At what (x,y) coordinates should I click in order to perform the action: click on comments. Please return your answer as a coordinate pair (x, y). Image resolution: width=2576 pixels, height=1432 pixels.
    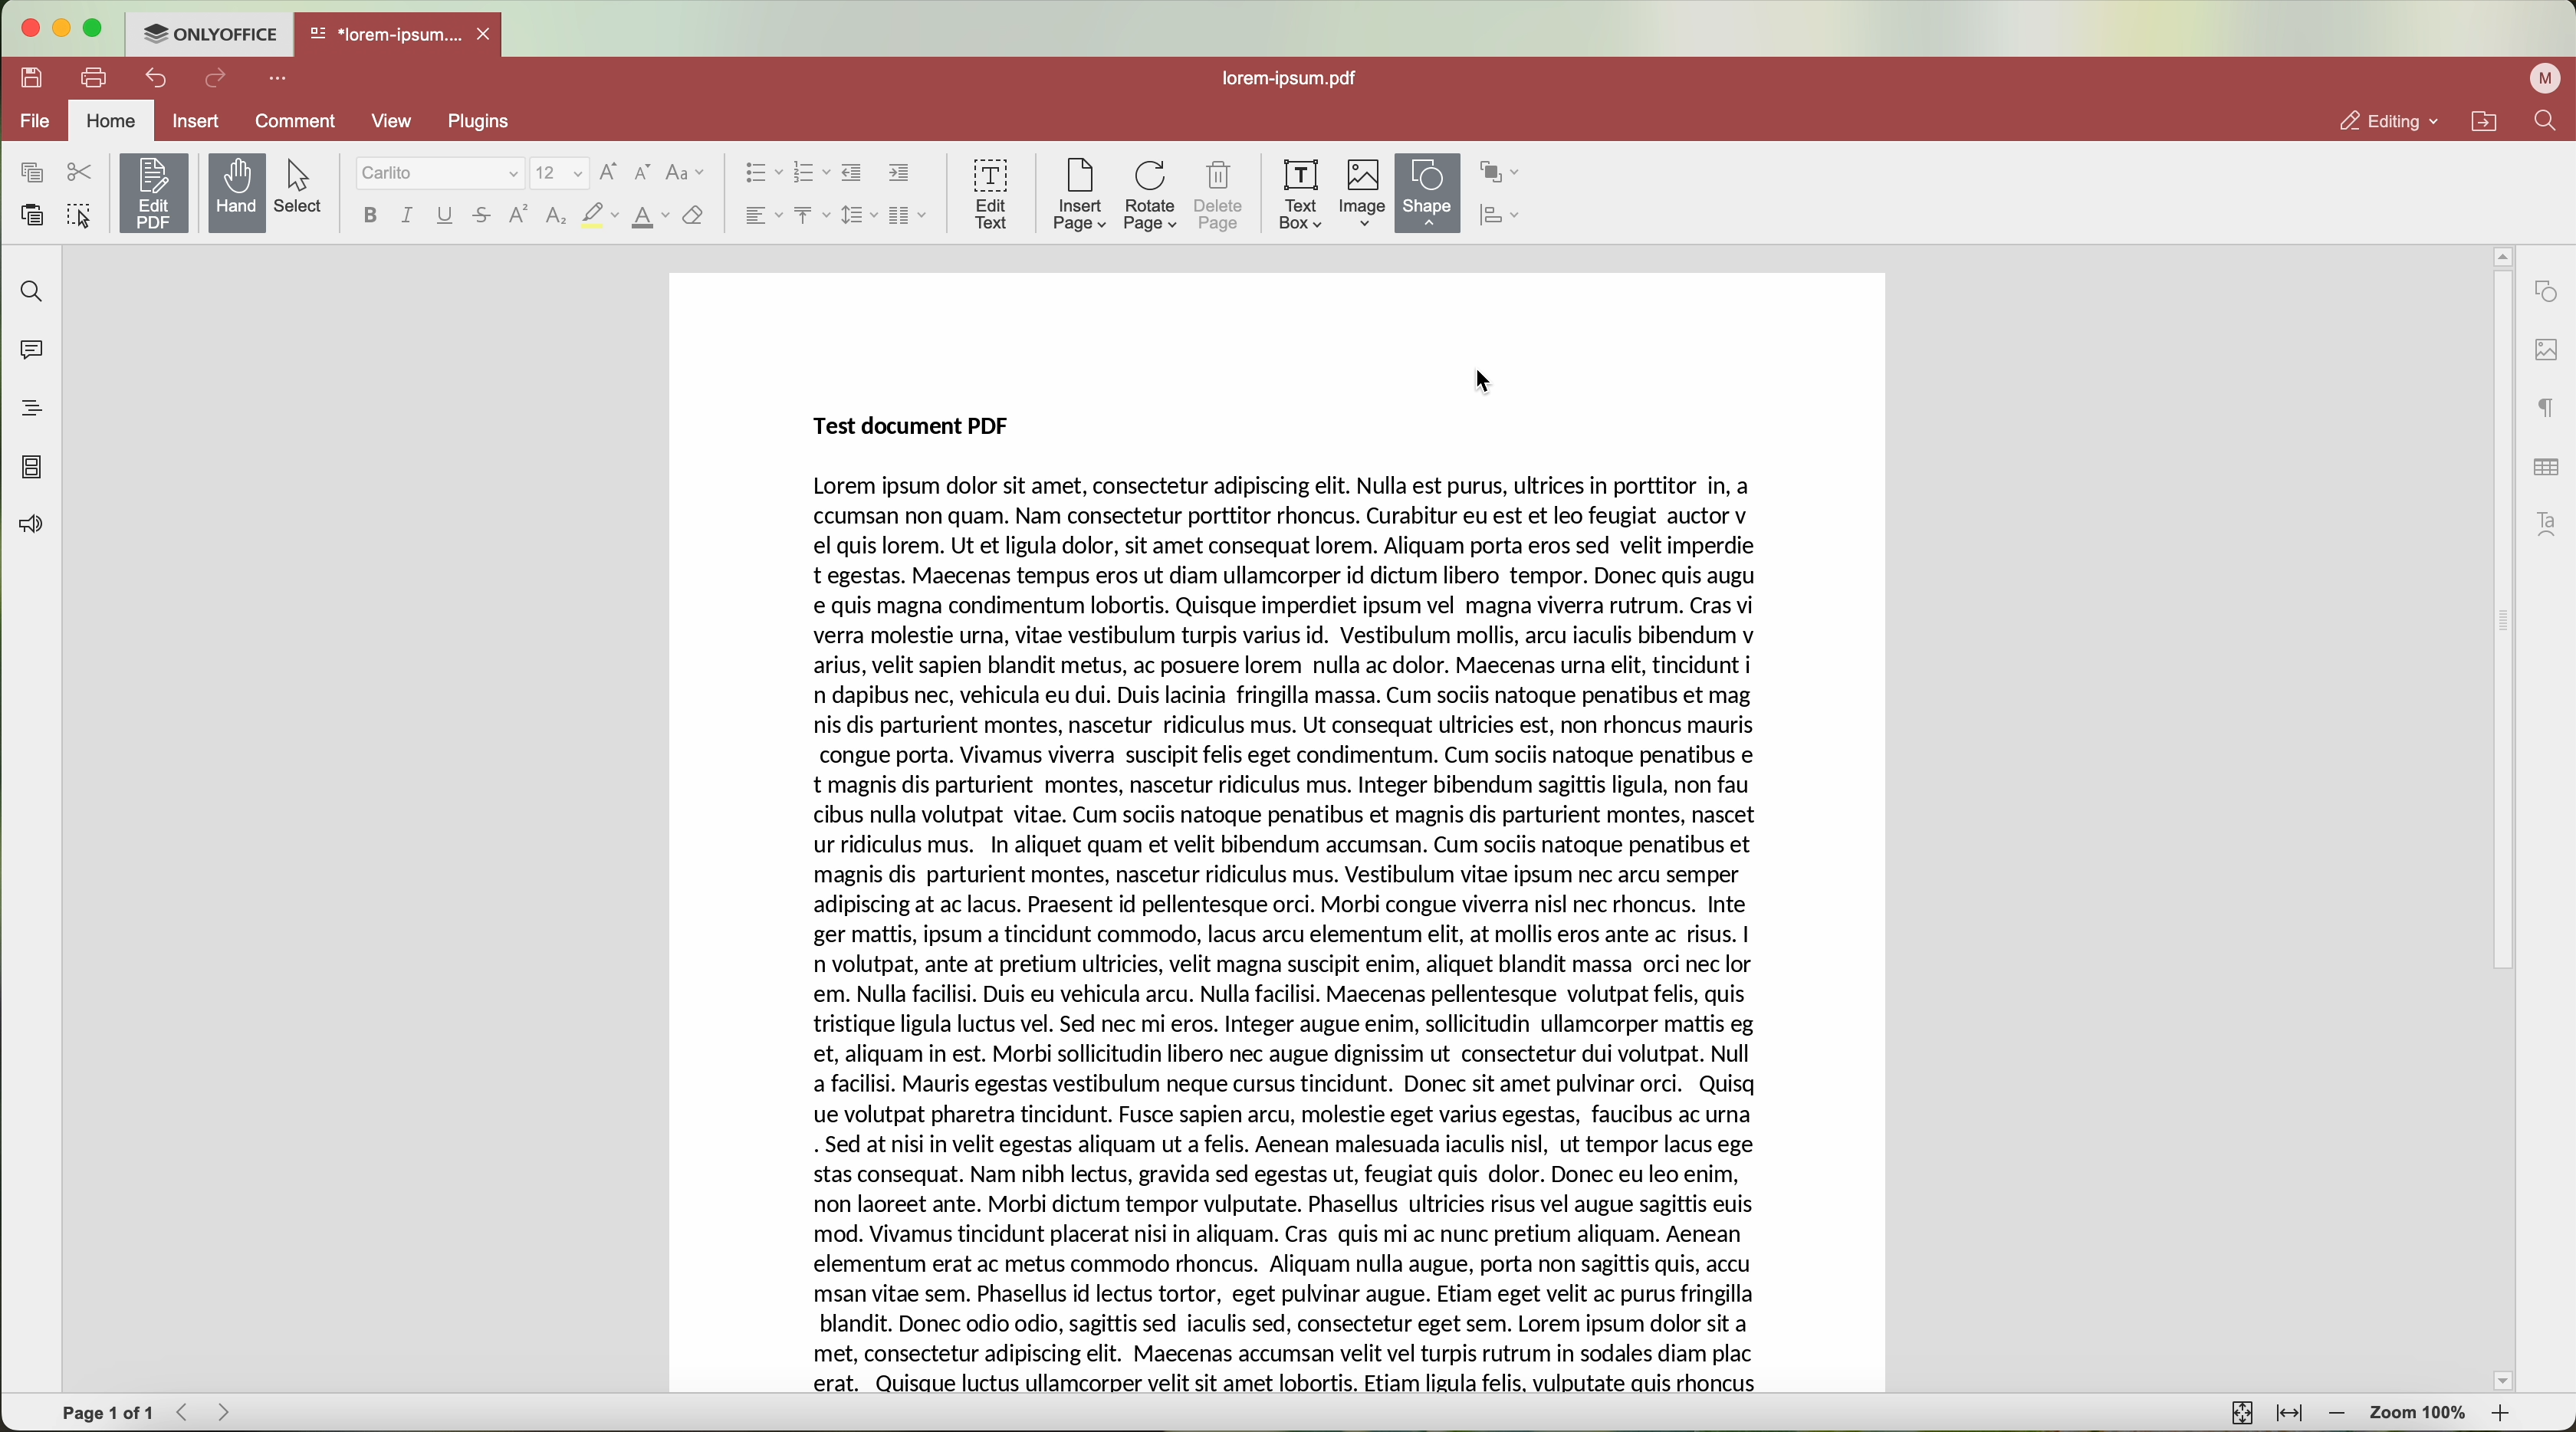
    Looking at the image, I should click on (30, 354).